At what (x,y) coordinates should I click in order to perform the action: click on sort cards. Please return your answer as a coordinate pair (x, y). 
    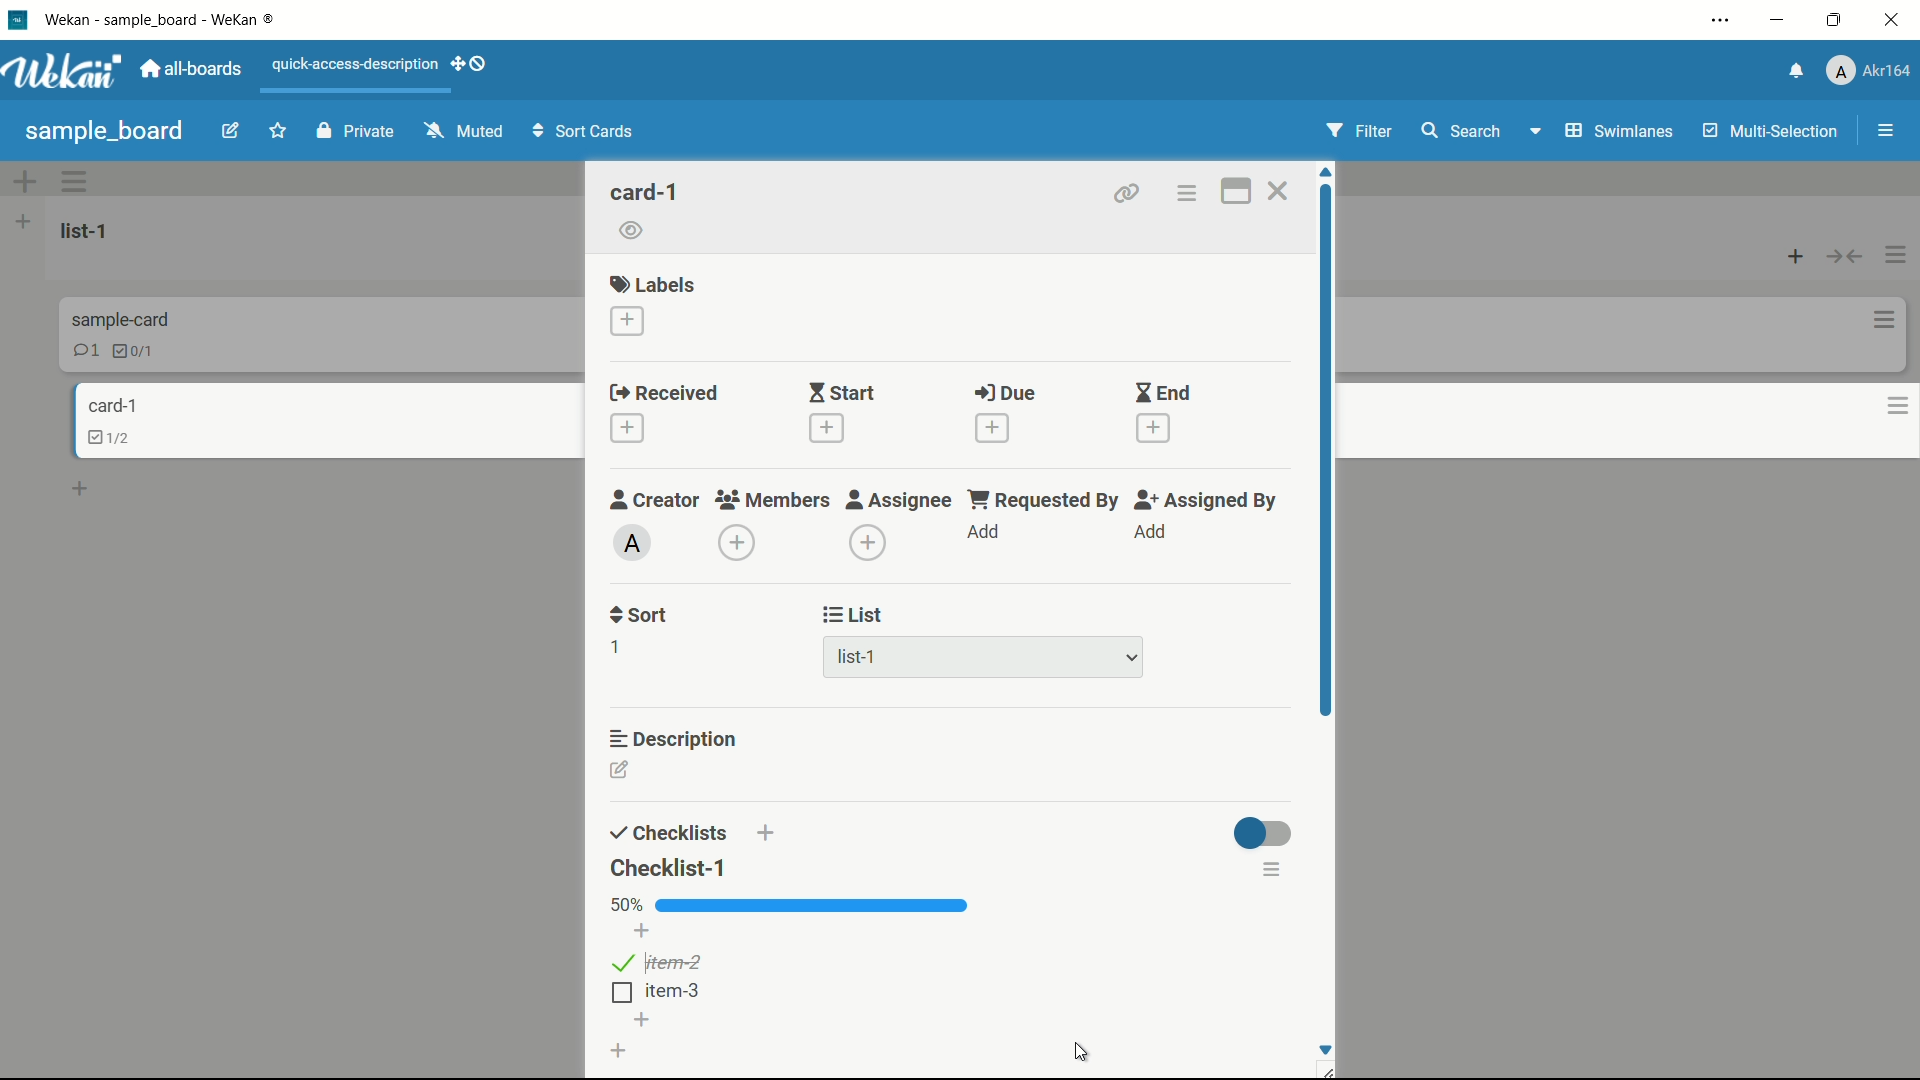
    Looking at the image, I should click on (587, 133).